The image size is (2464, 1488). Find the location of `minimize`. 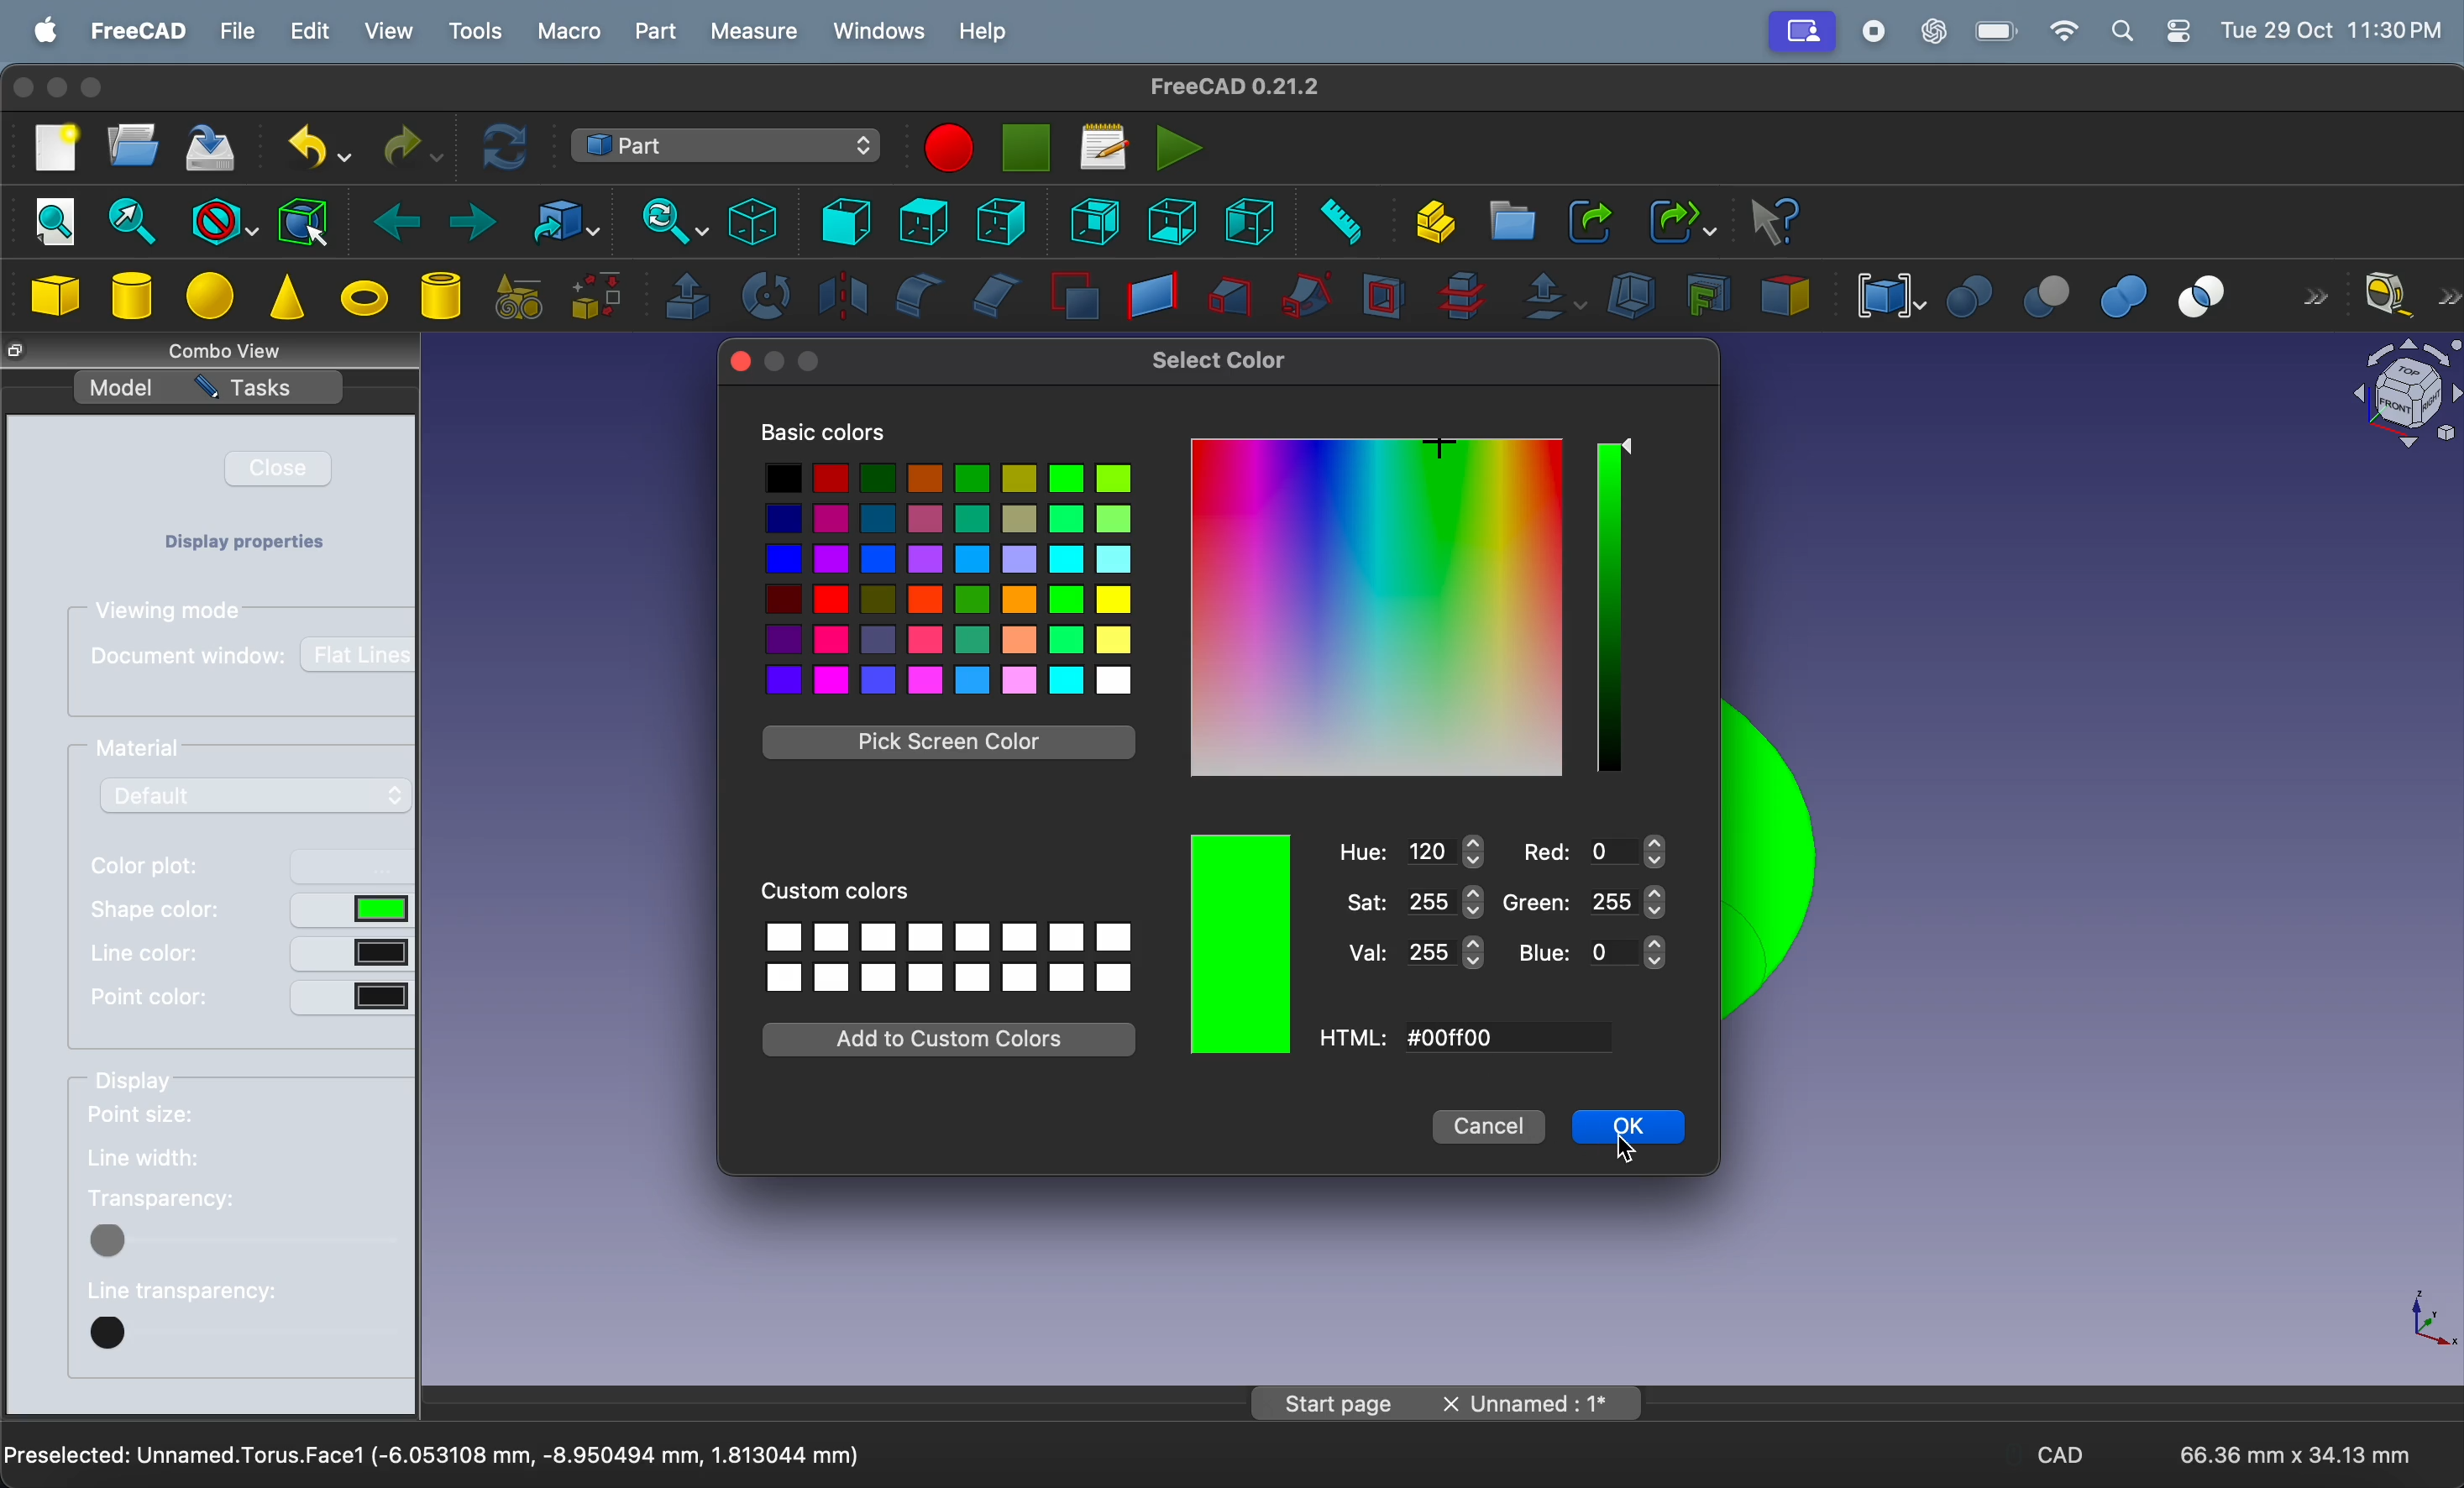

minimize is located at coordinates (58, 87).